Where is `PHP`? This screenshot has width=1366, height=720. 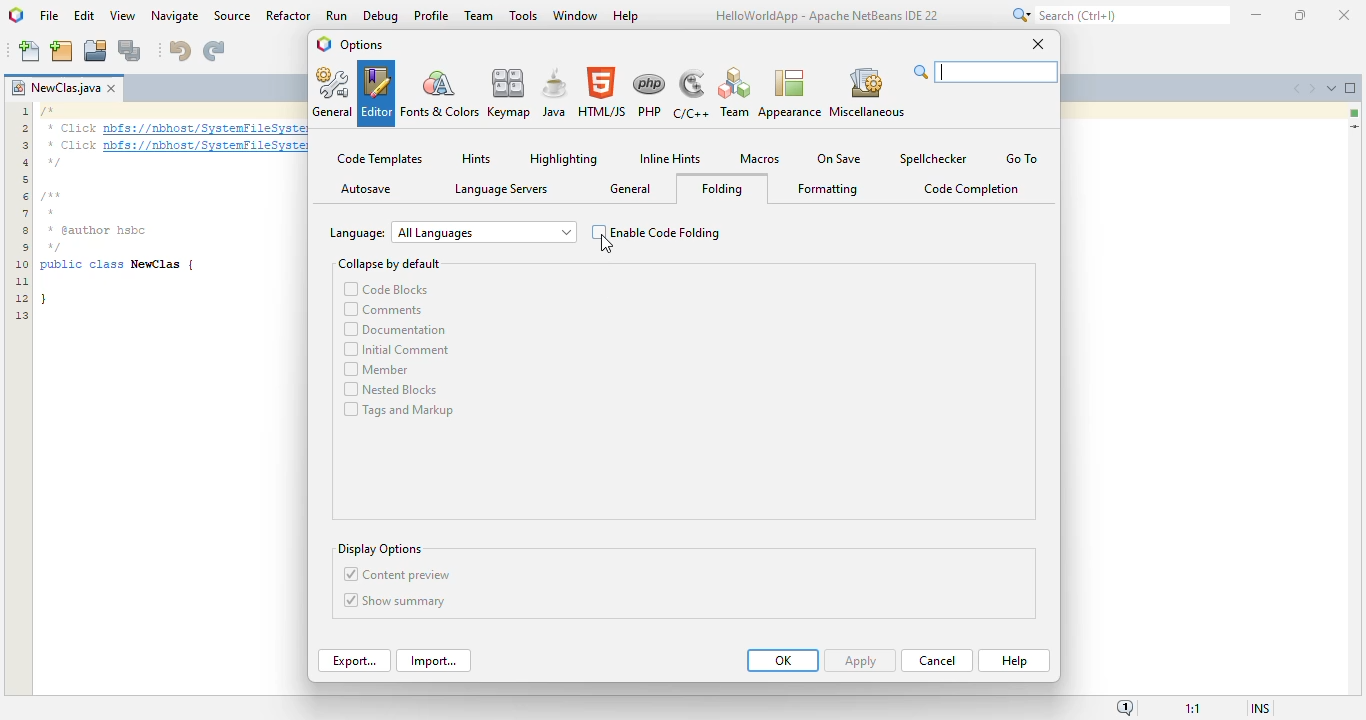 PHP is located at coordinates (650, 93).